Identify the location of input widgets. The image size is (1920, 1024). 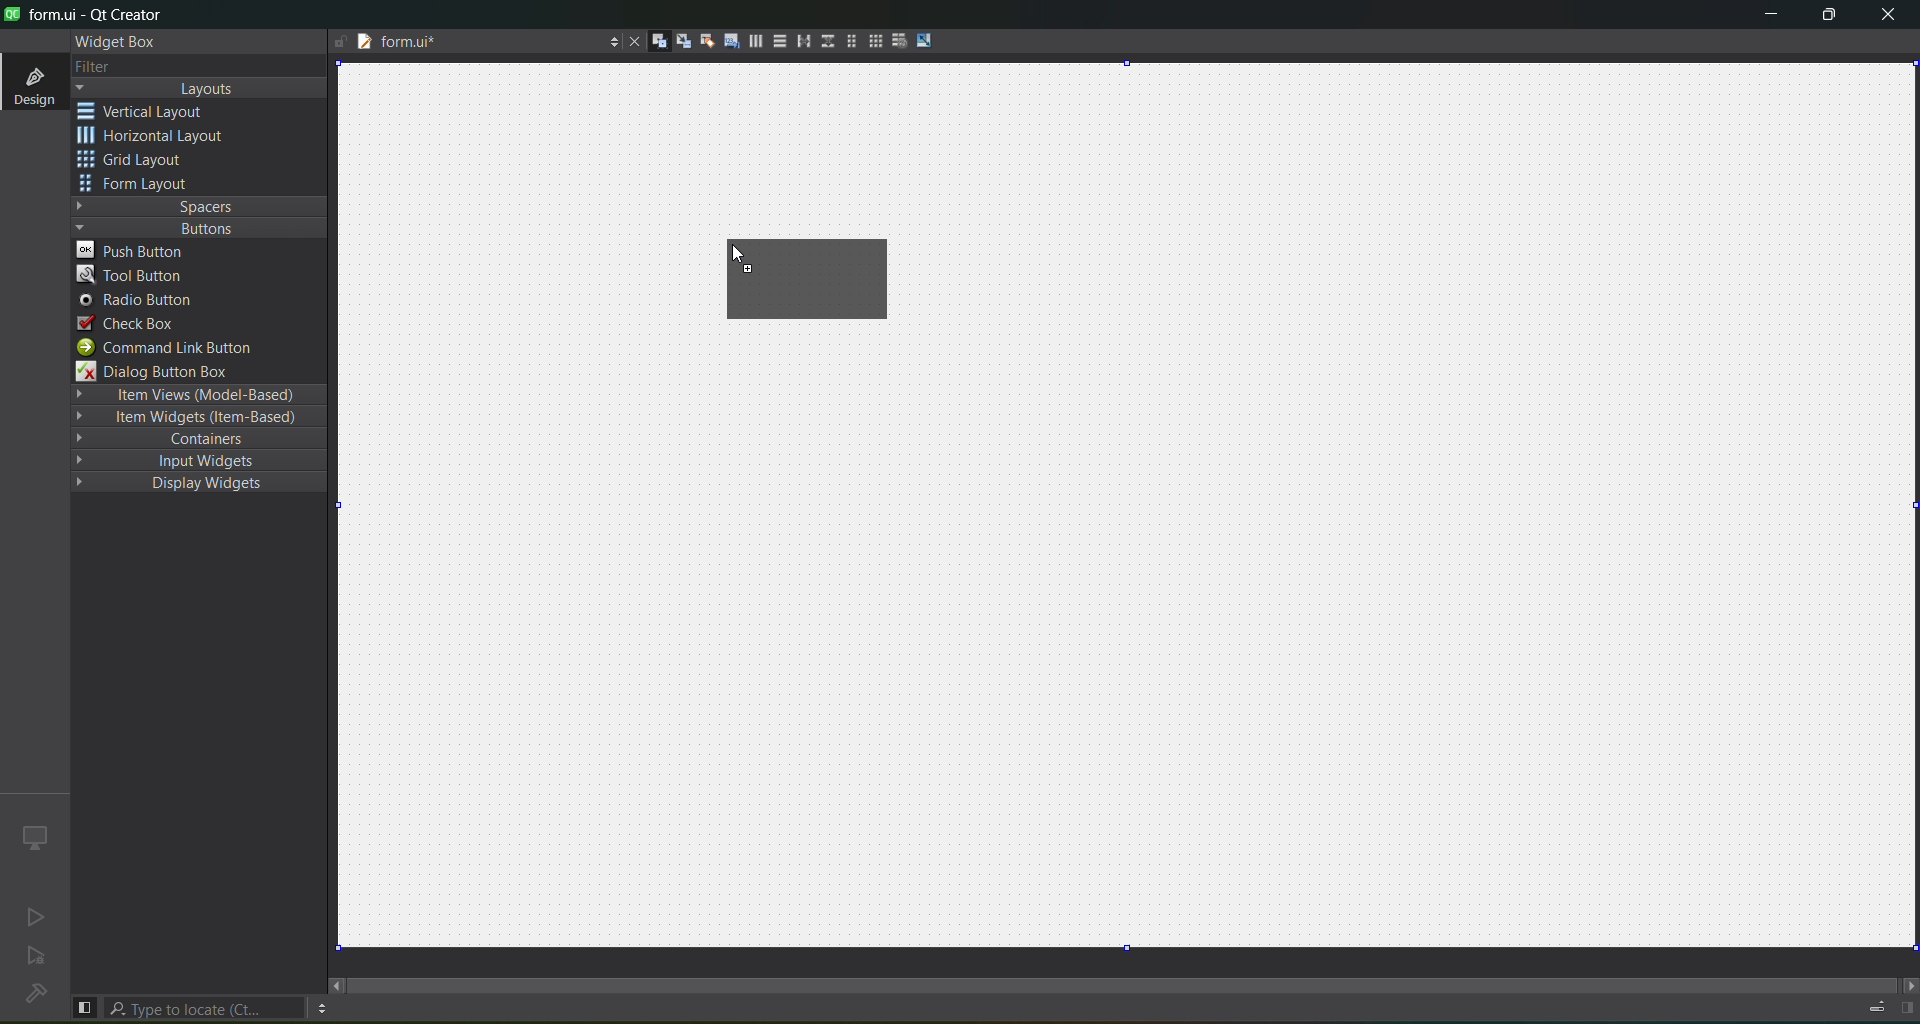
(189, 460).